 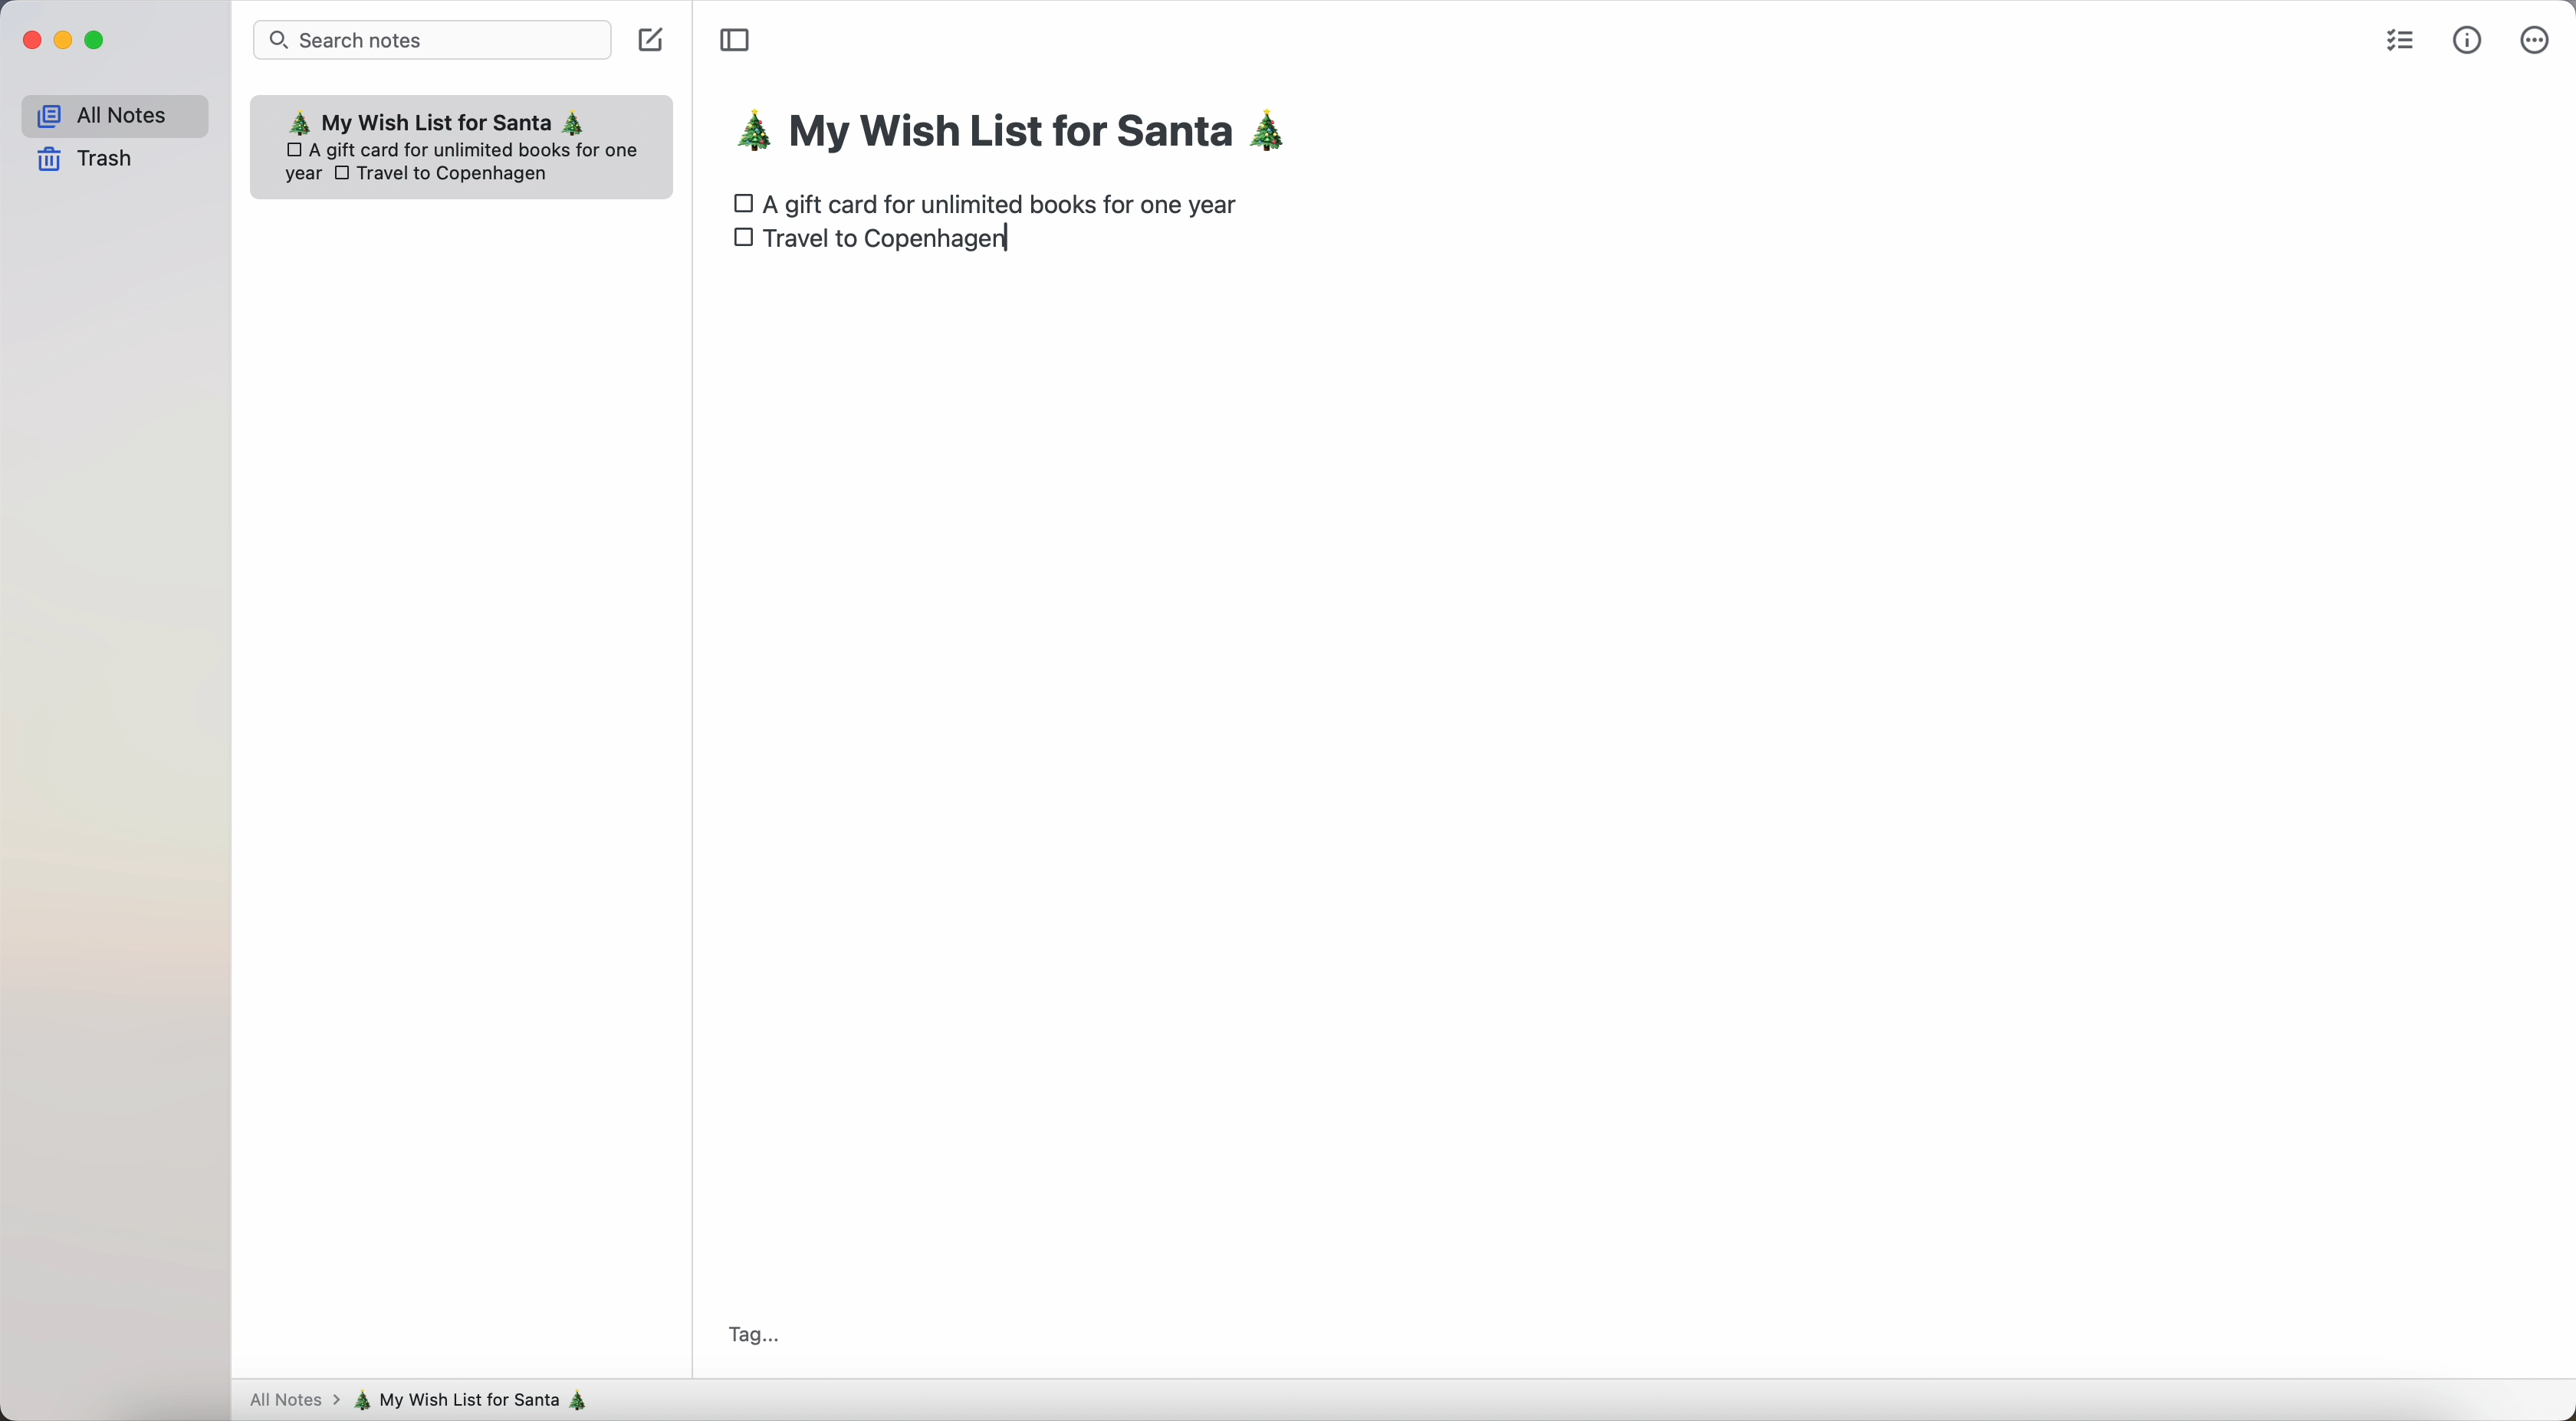 I want to click on check list, so click(x=2402, y=42).